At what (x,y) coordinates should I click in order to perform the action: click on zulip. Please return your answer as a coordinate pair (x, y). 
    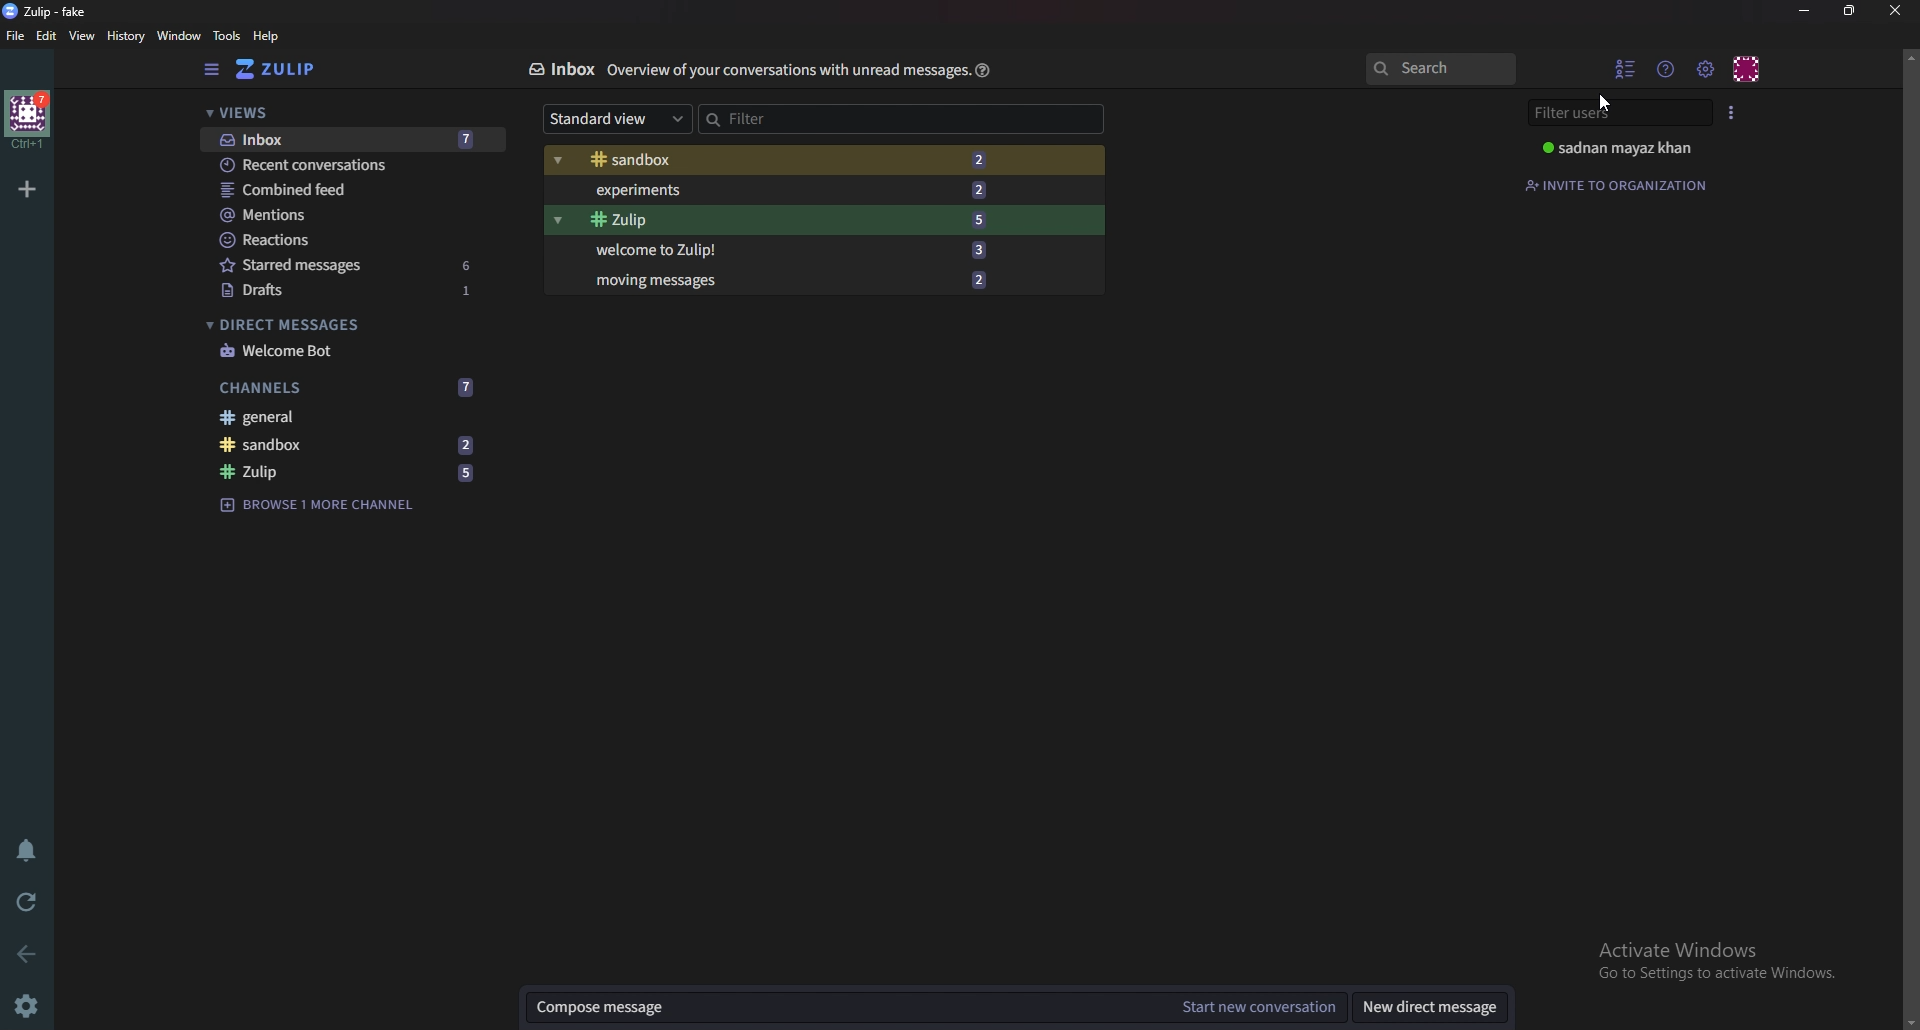
    Looking at the image, I should click on (50, 12).